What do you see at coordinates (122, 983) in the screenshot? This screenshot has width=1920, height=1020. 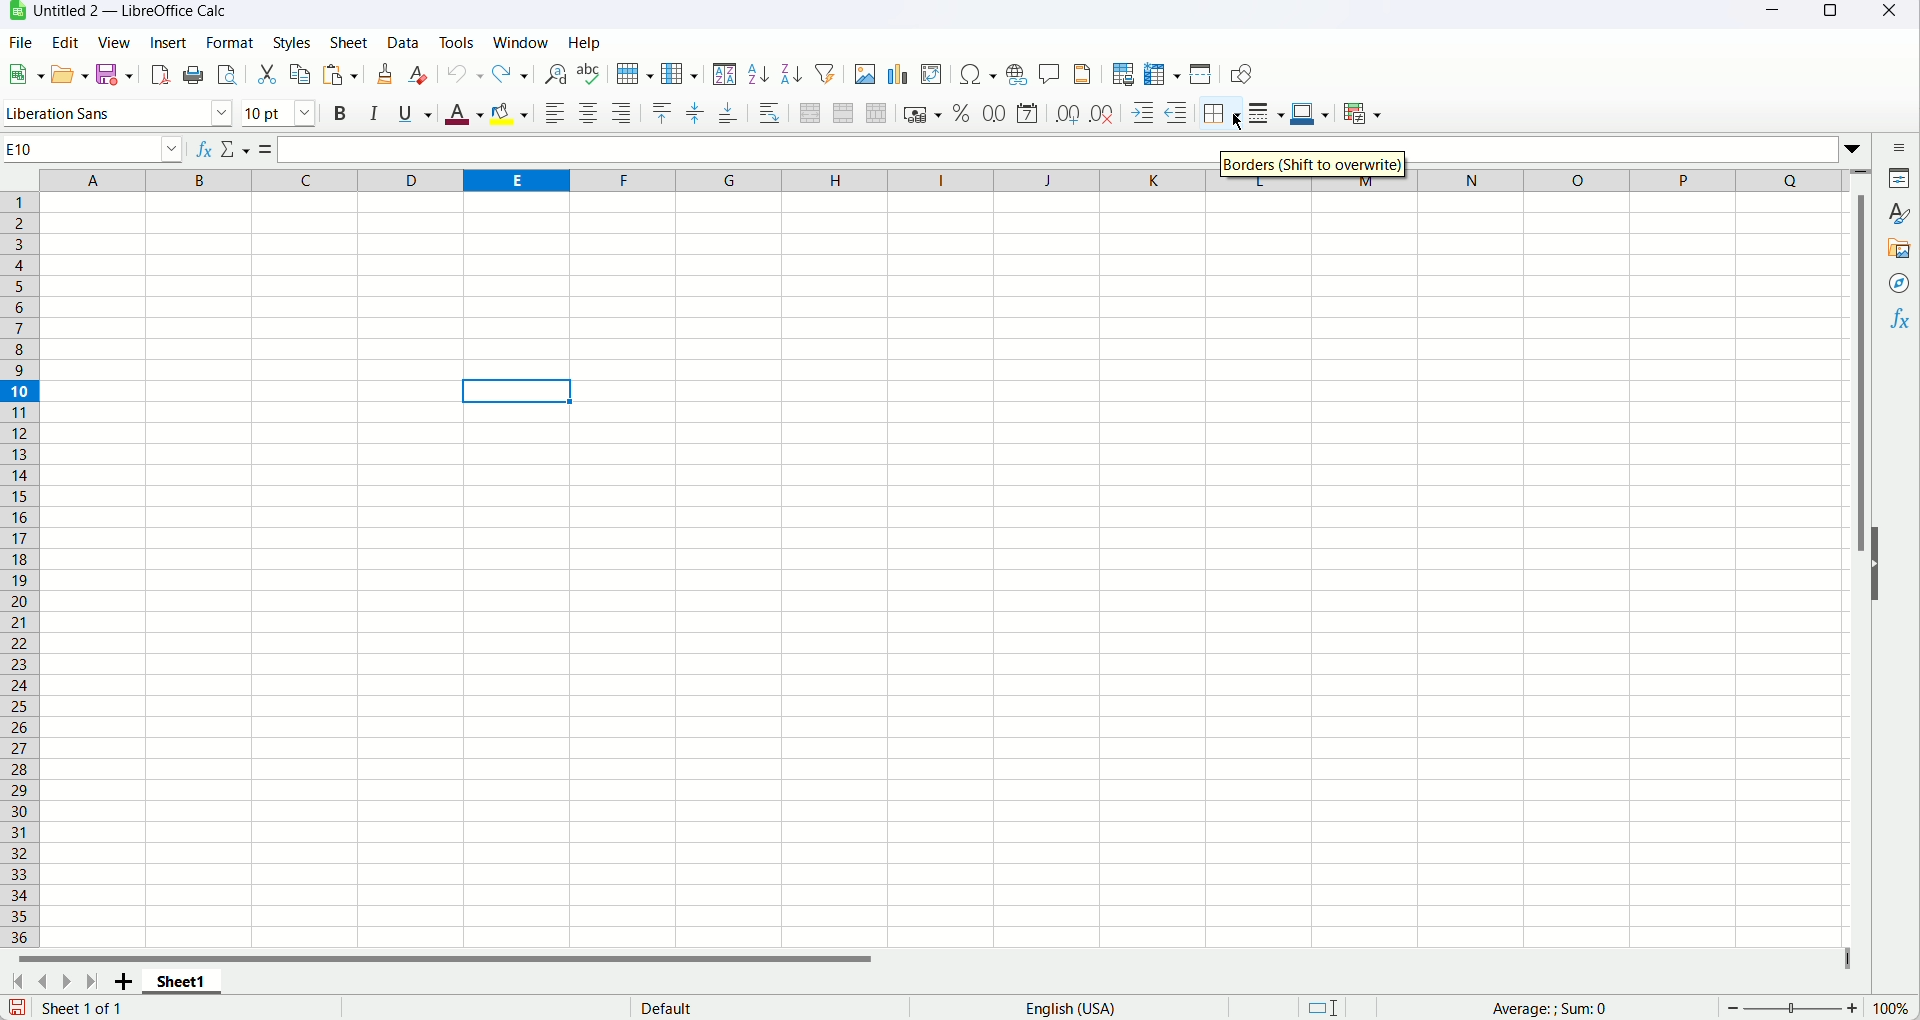 I see `Add new sheet` at bounding box center [122, 983].